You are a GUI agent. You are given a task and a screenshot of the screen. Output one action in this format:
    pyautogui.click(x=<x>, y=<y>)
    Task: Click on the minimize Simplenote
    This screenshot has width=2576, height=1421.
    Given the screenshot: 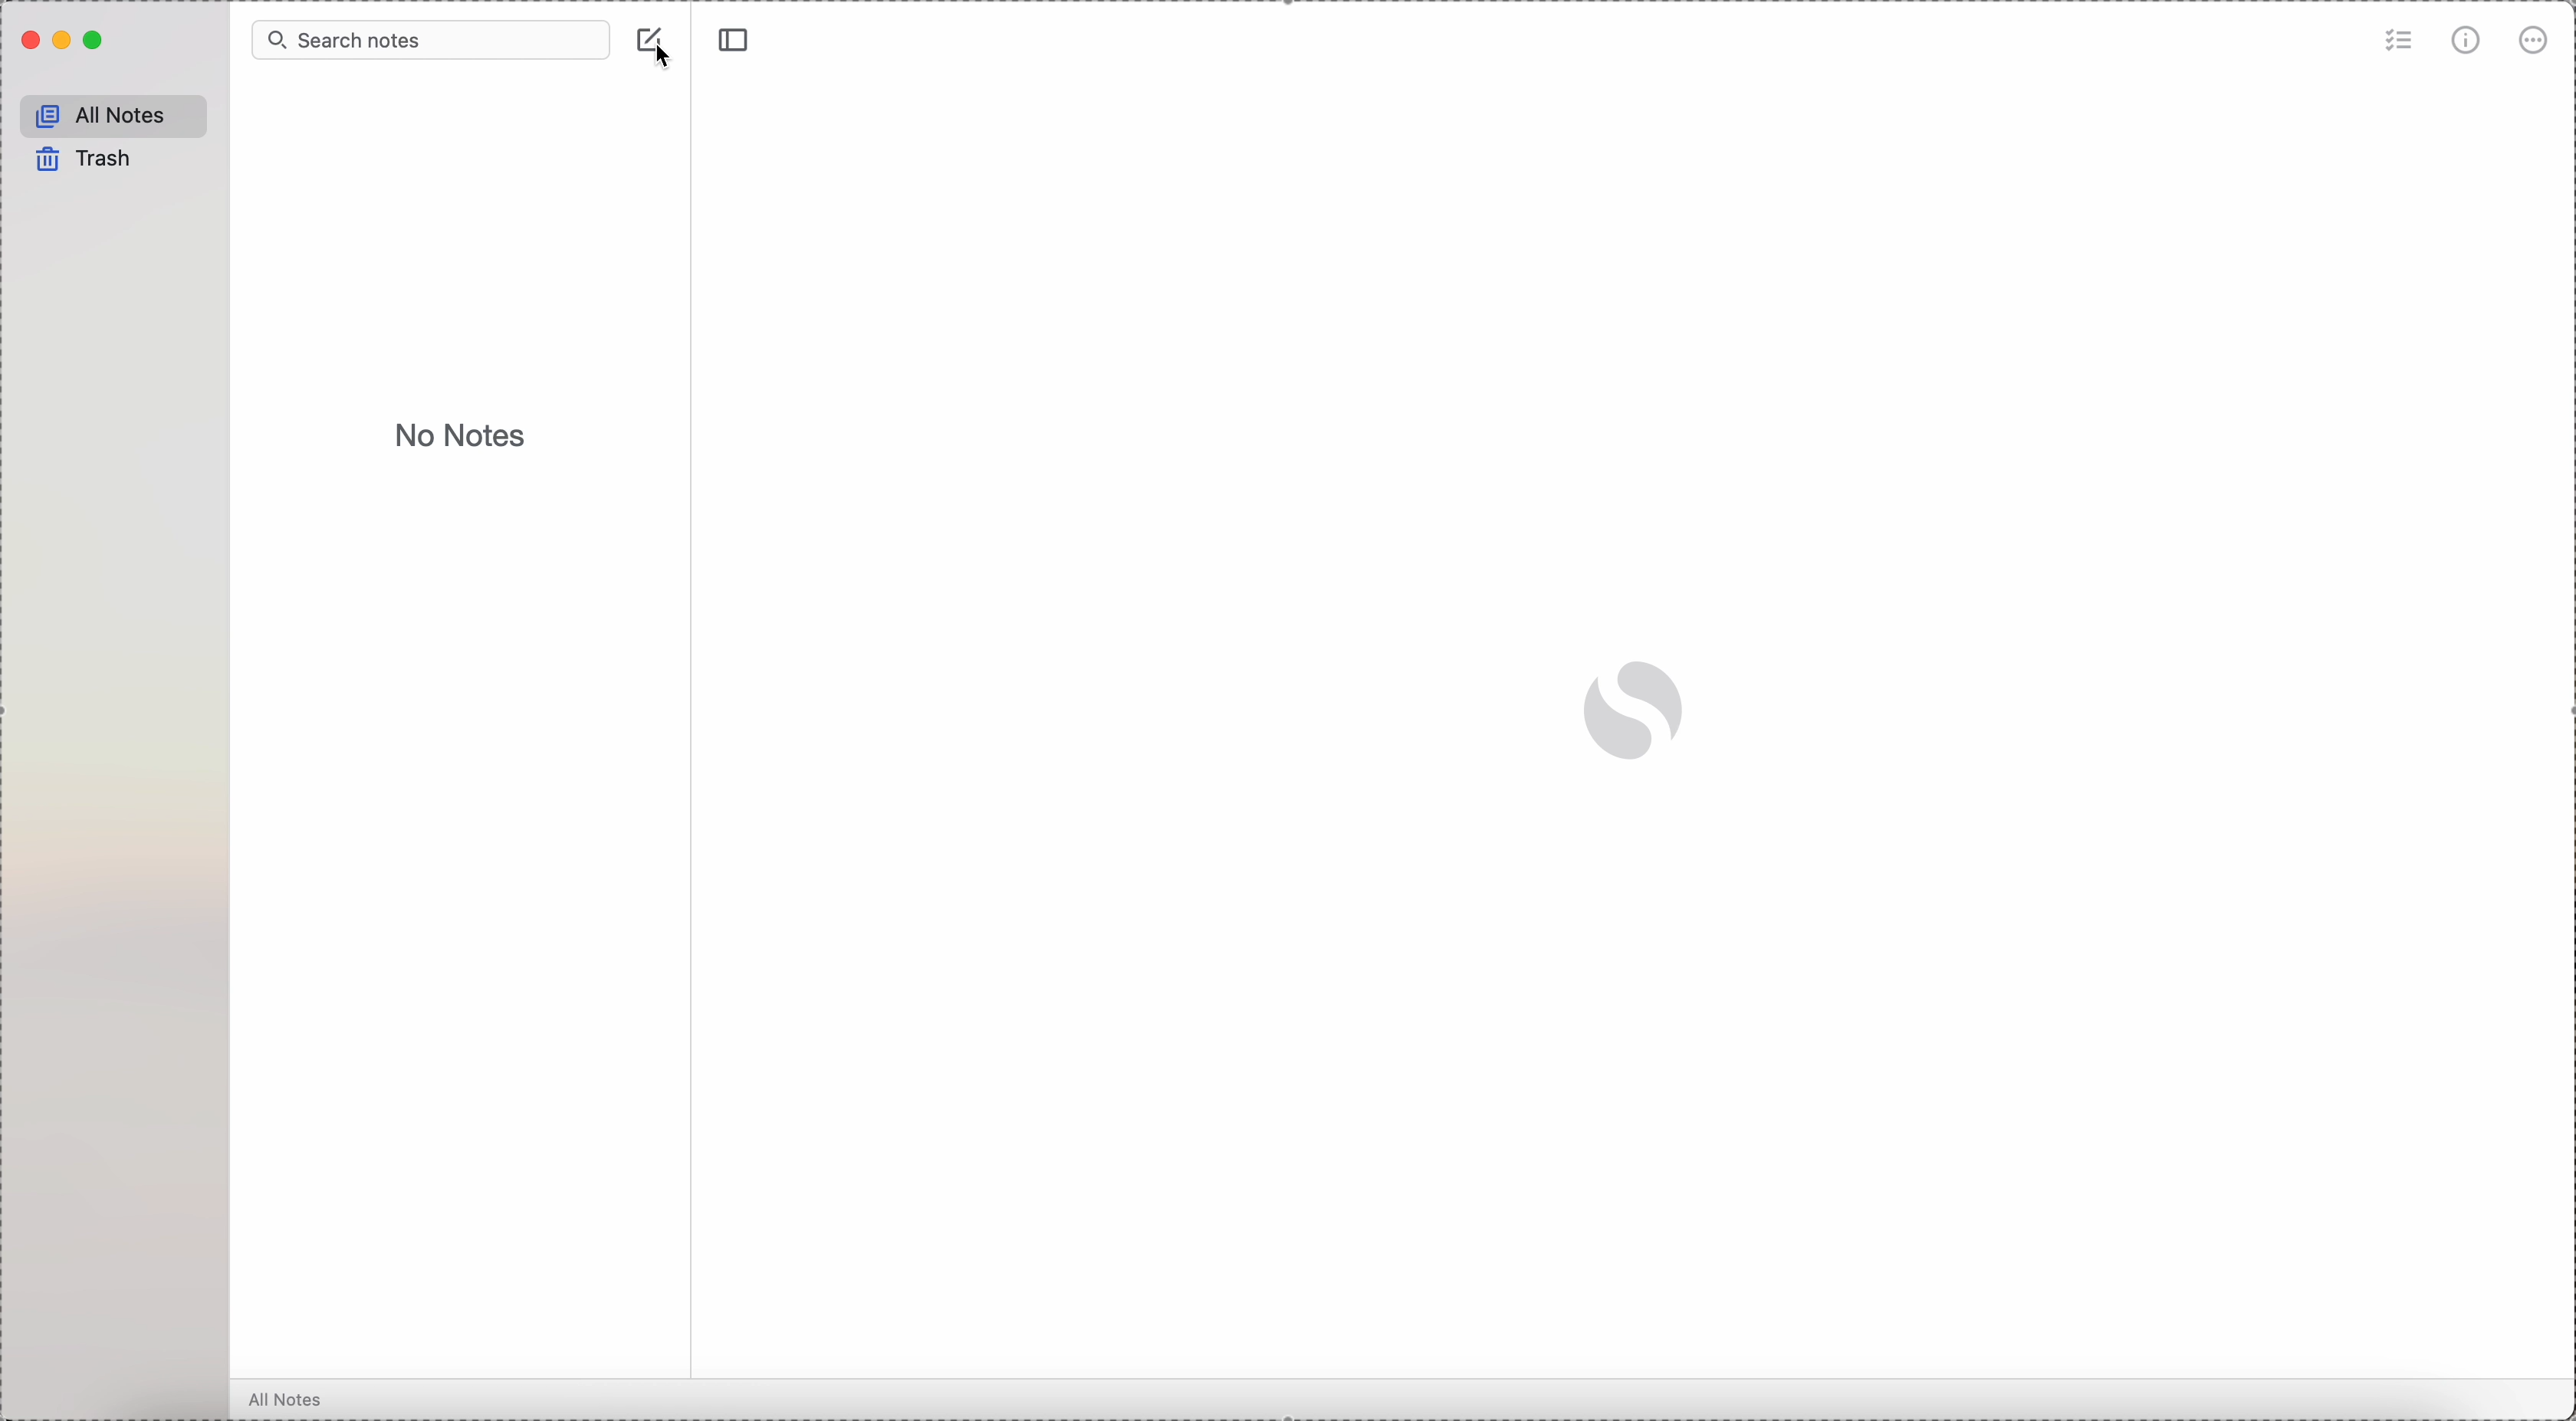 What is the action you would take?
    pyautogui.click(x=63, y=44)
    